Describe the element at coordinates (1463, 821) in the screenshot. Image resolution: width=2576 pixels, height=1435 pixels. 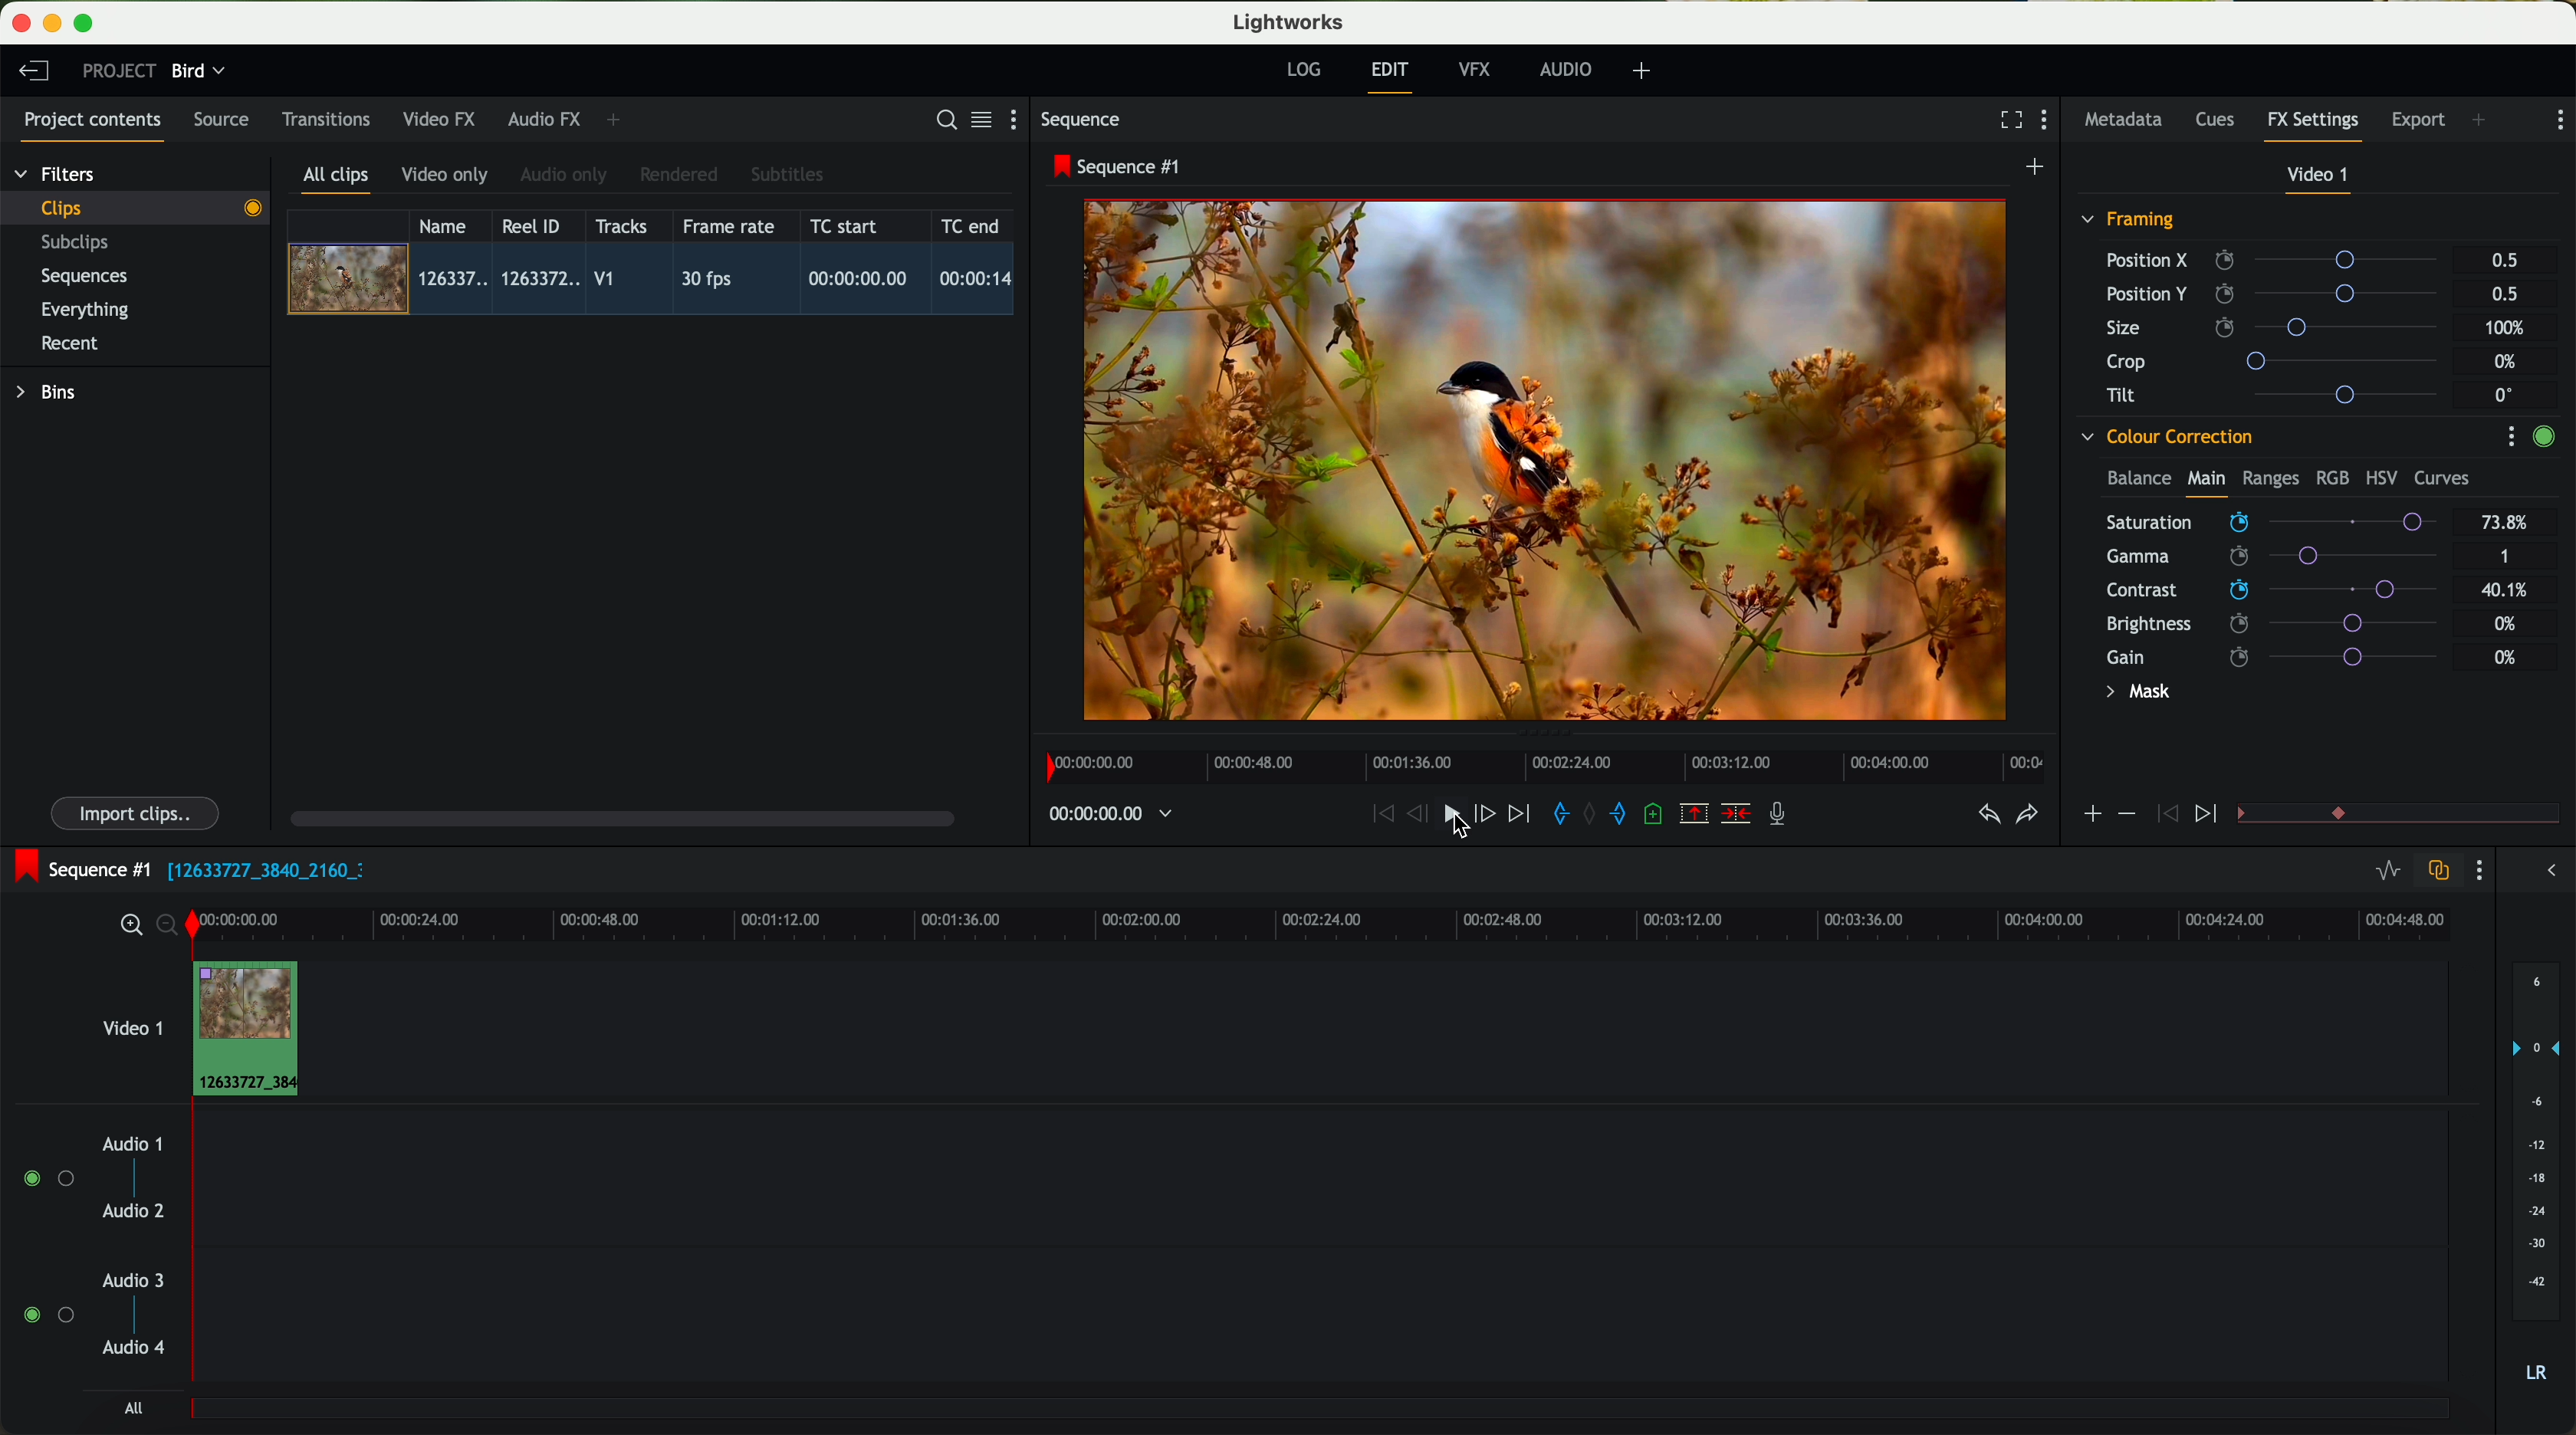
I see `click on play` at that location.